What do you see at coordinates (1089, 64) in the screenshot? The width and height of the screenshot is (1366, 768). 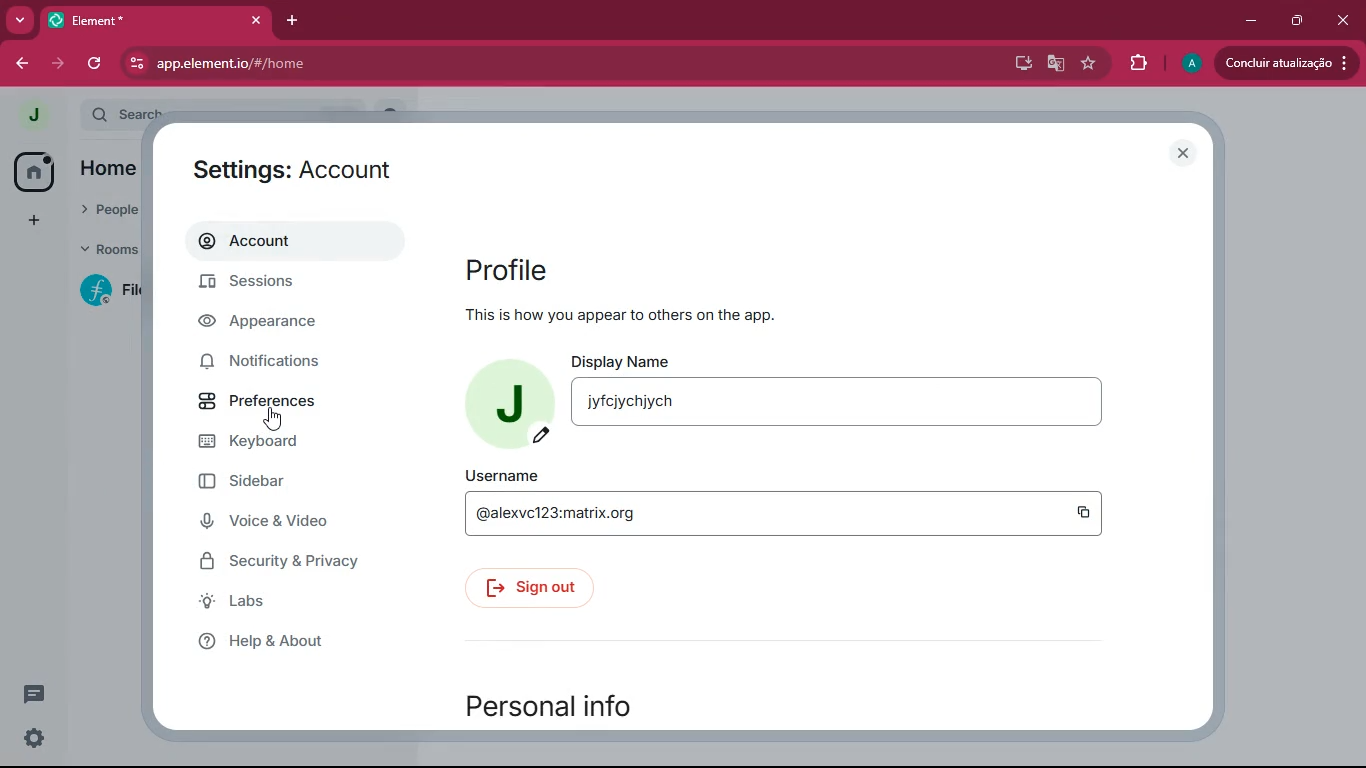 I see `favourite` at bounding box center [1089, 64].